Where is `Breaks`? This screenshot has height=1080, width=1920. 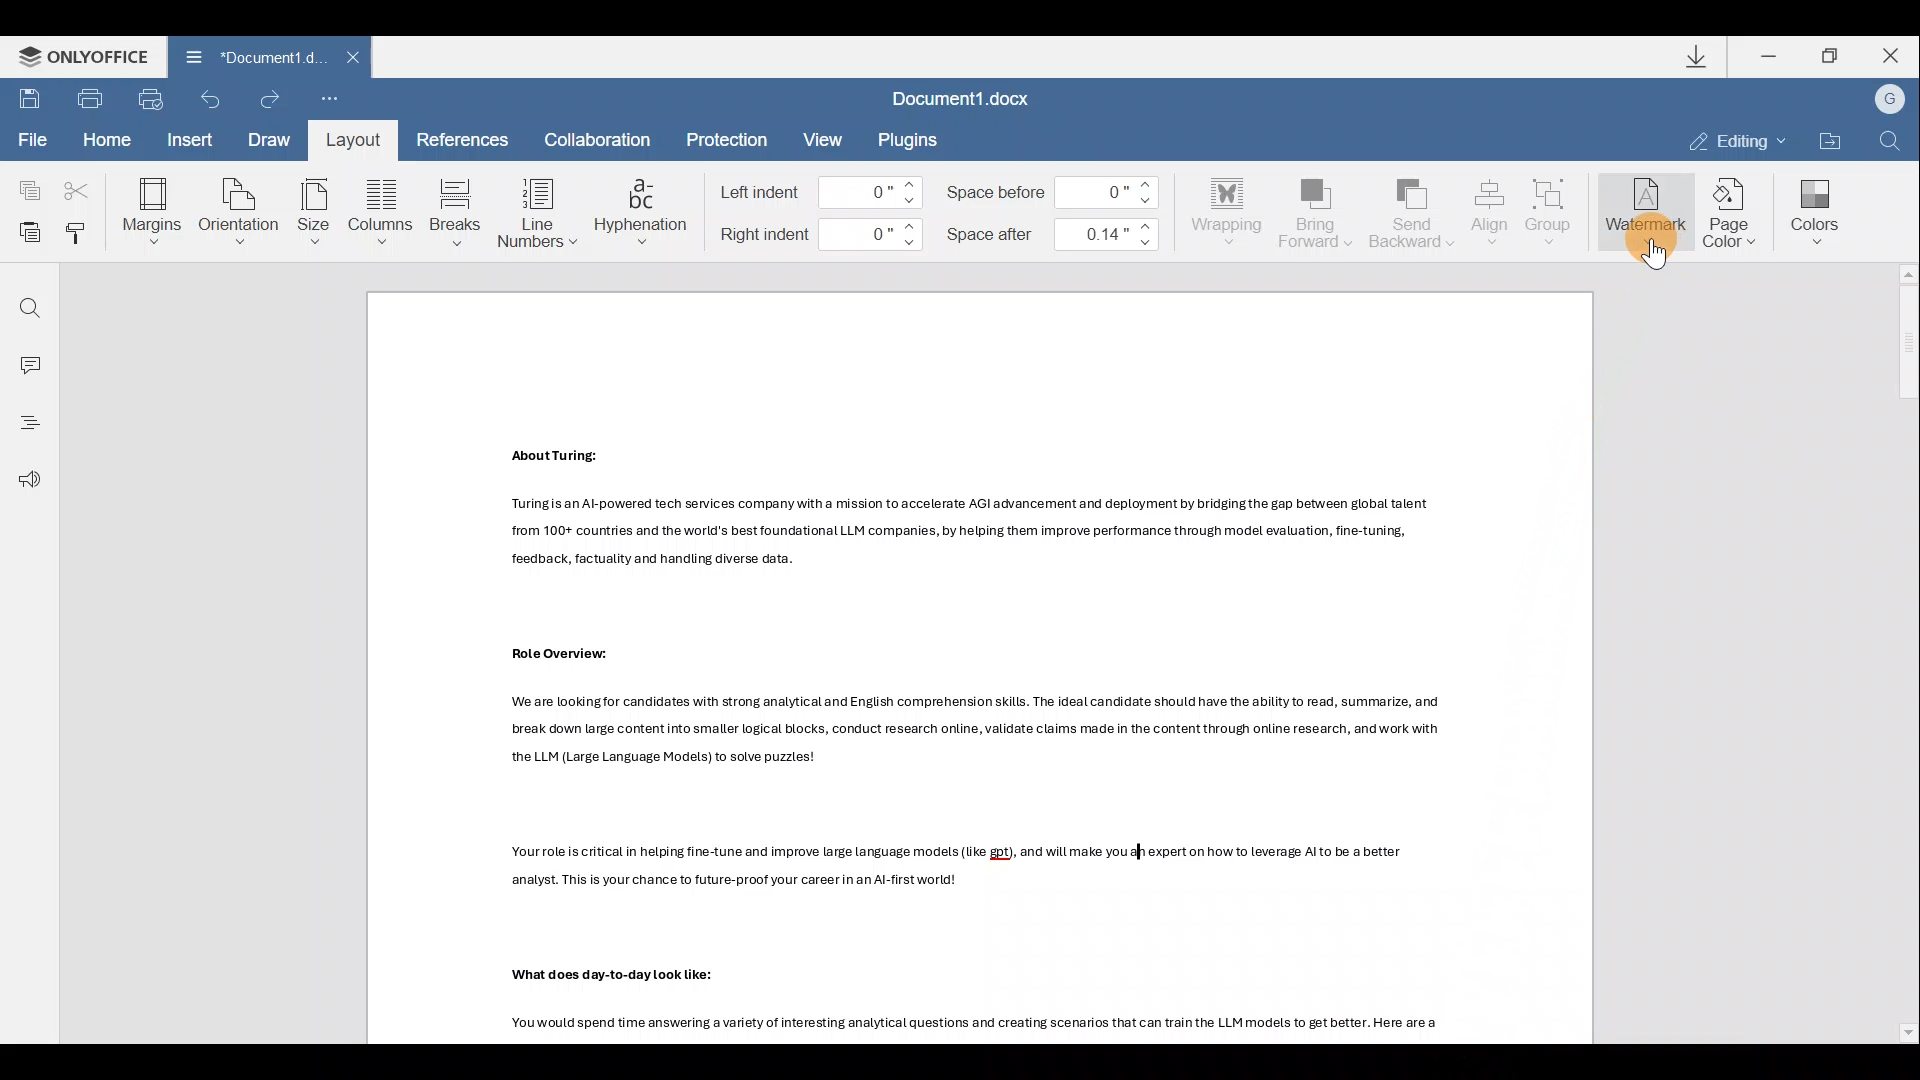 Breaks is located at coordinates (456, 207).